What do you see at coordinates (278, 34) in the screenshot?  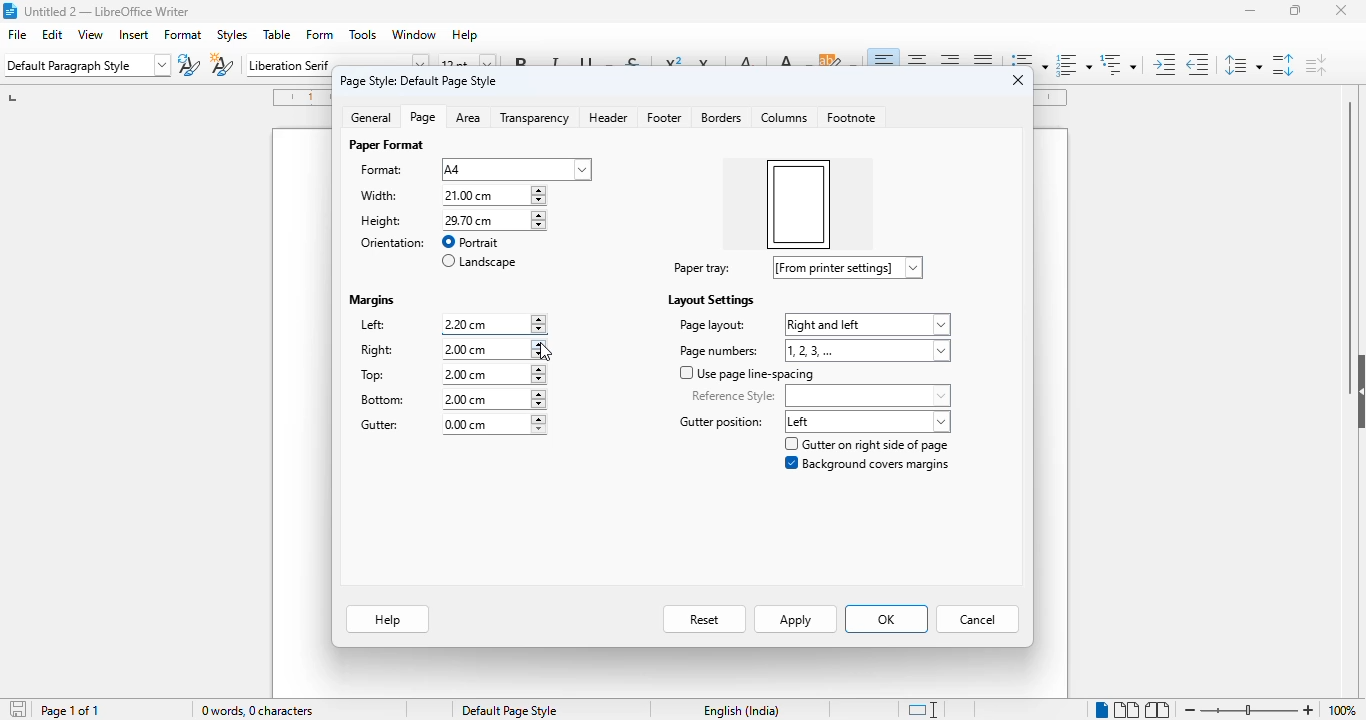 I see `table` at bounding box center [278, 34].